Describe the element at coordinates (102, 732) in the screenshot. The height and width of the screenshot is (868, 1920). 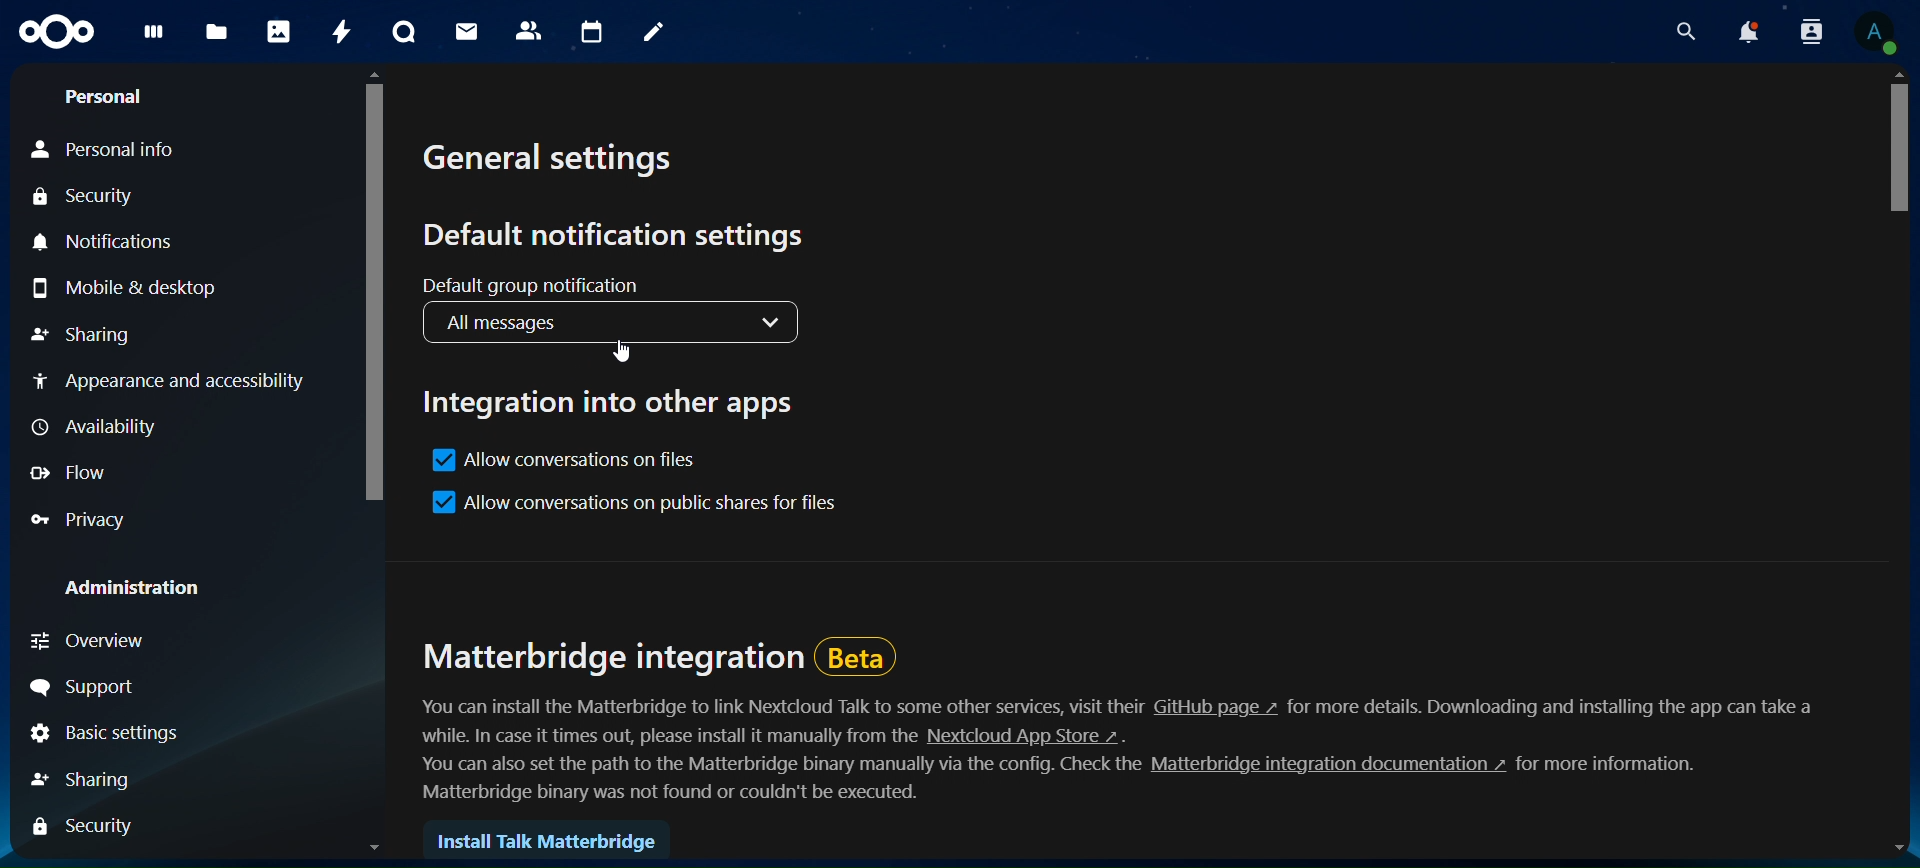
I see `basic settings` at that location.